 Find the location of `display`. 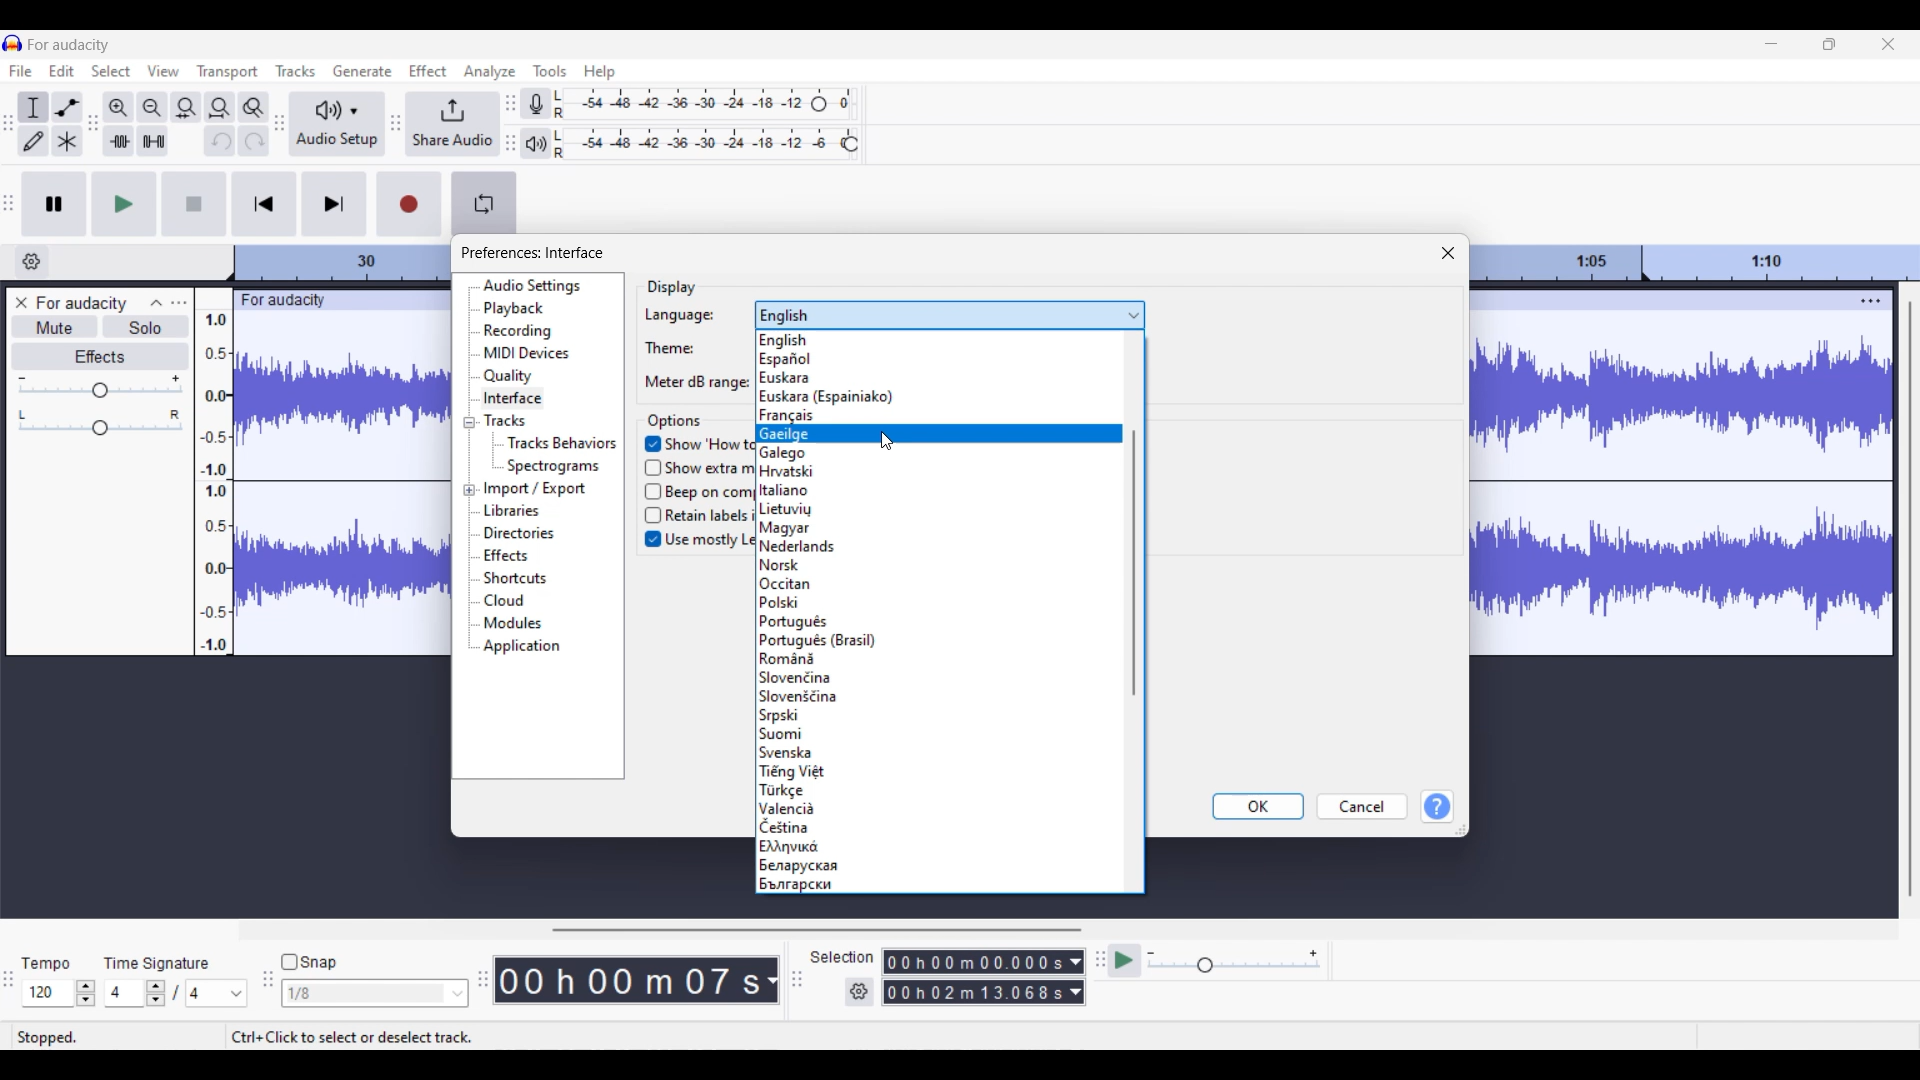

display is located at coordinates (673, 287).